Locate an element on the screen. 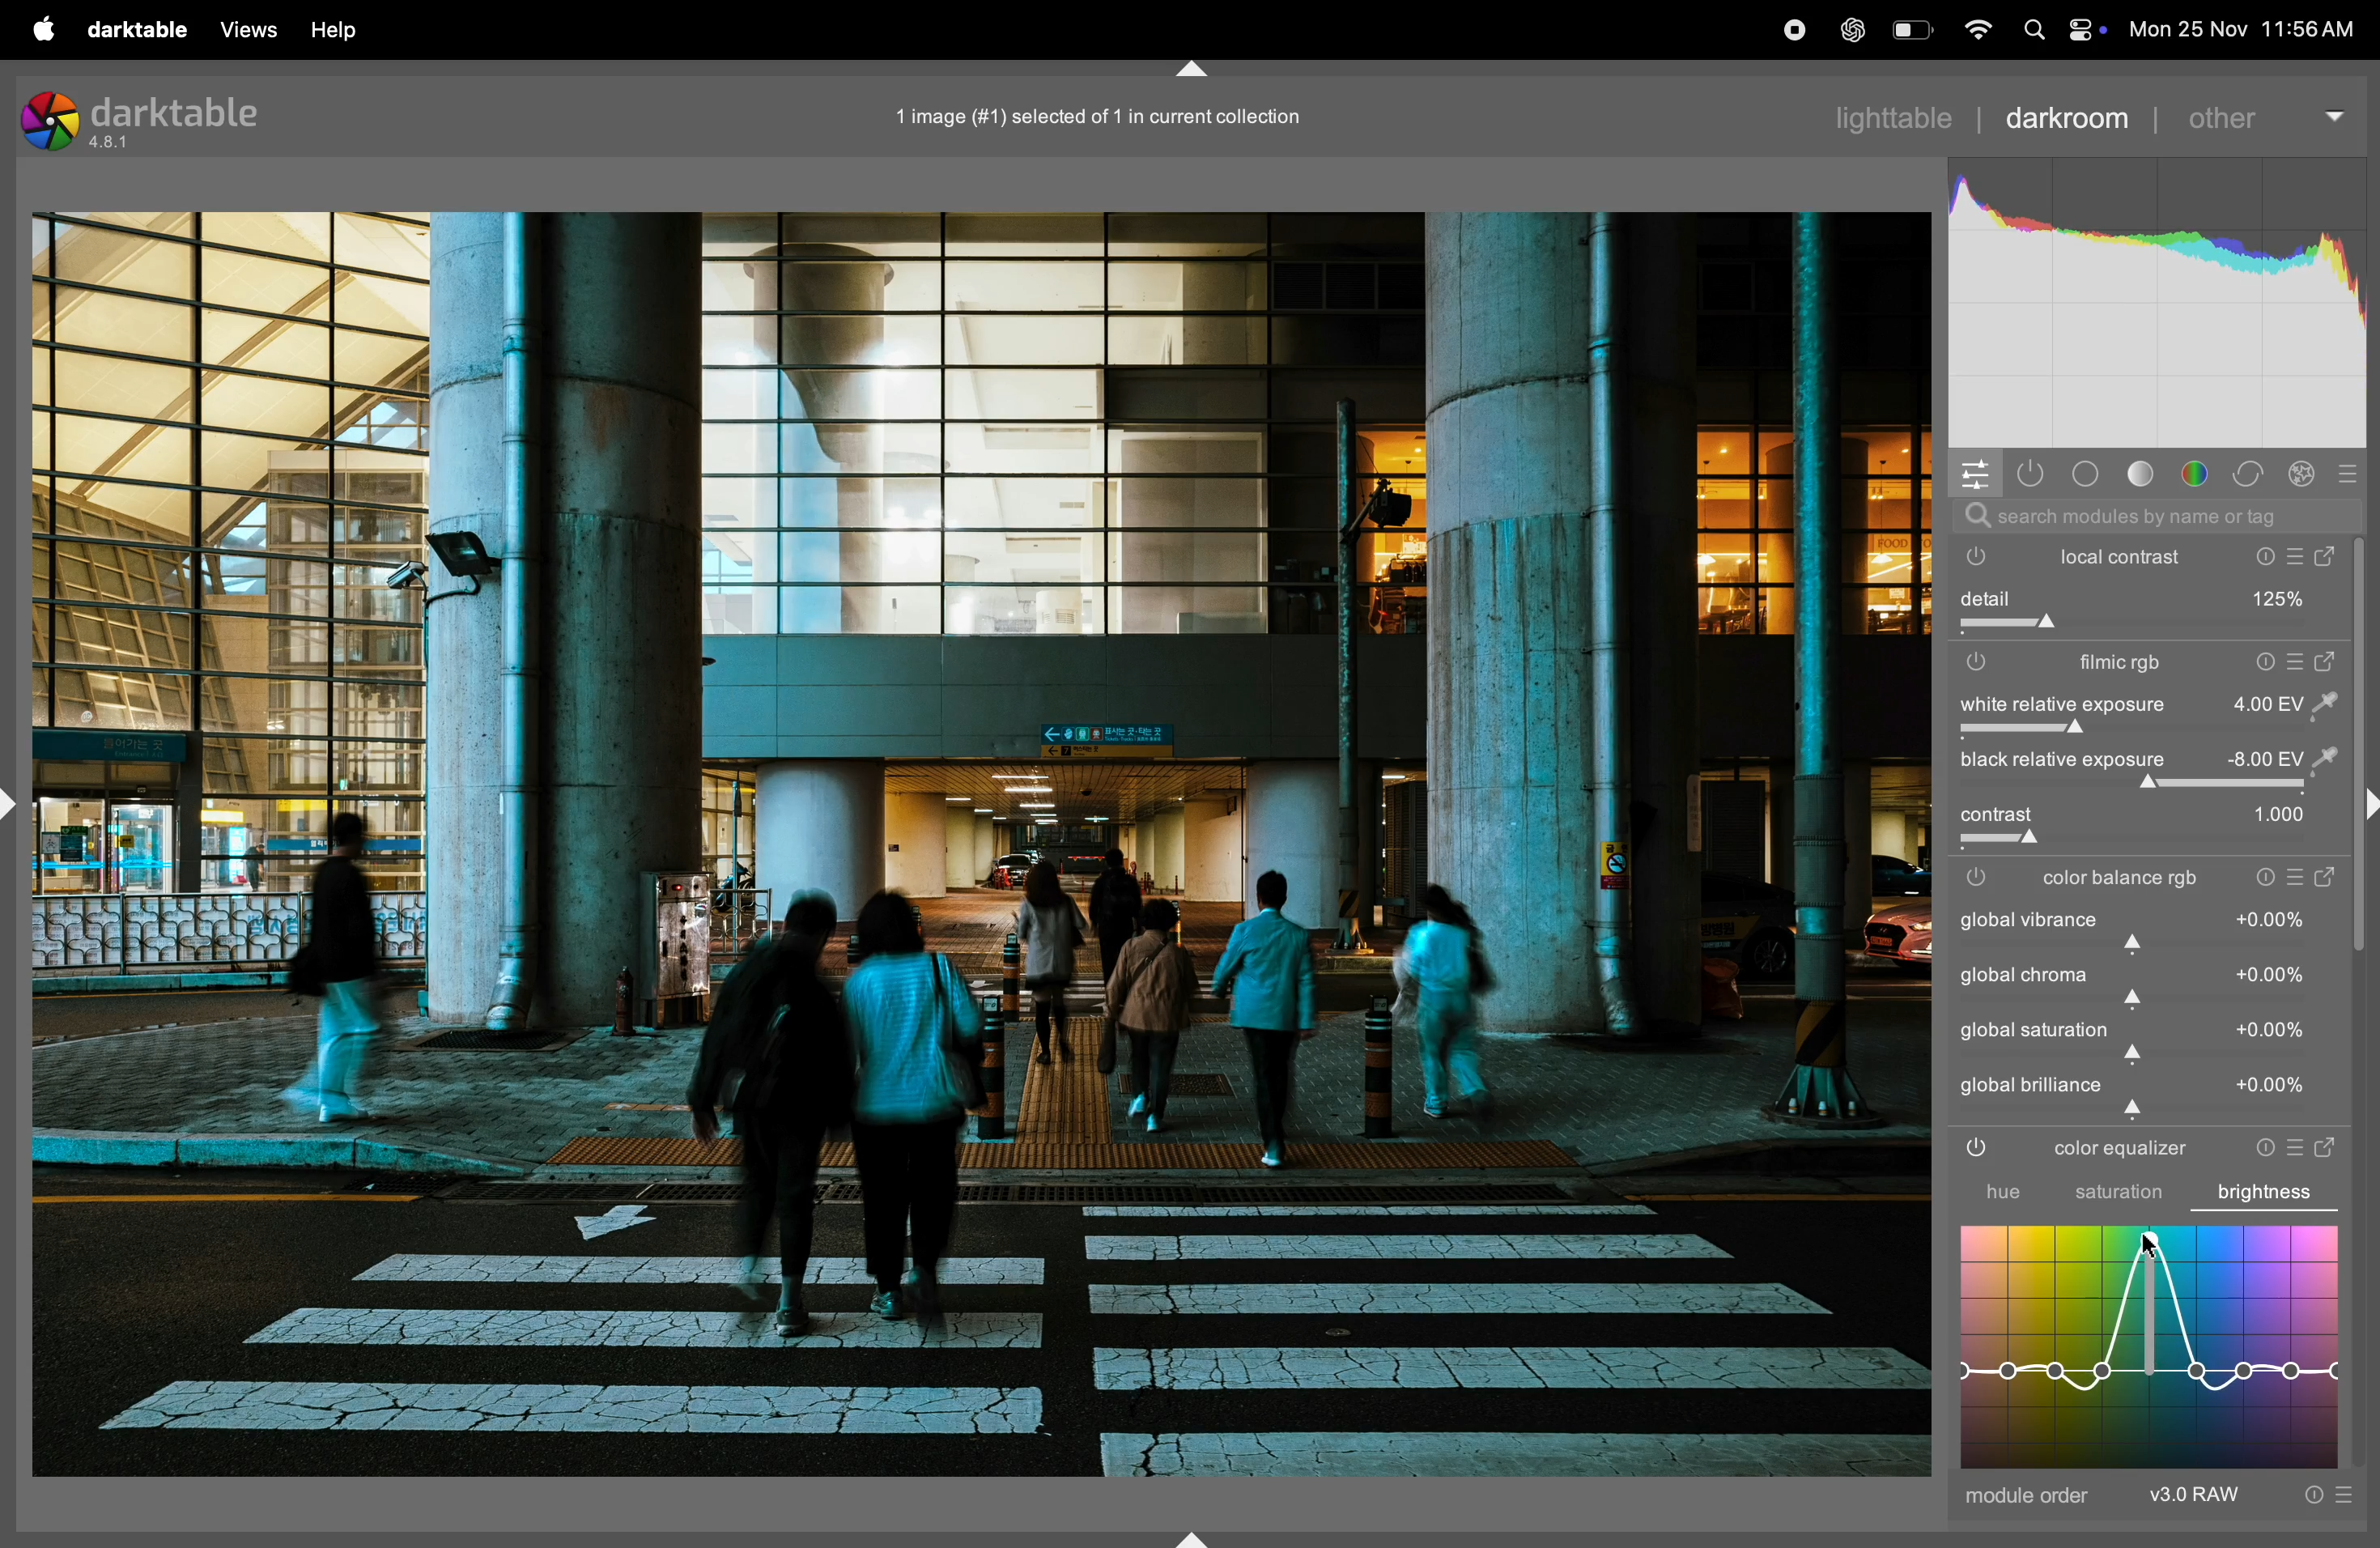  presets is located at coordinates (2299, 1144).